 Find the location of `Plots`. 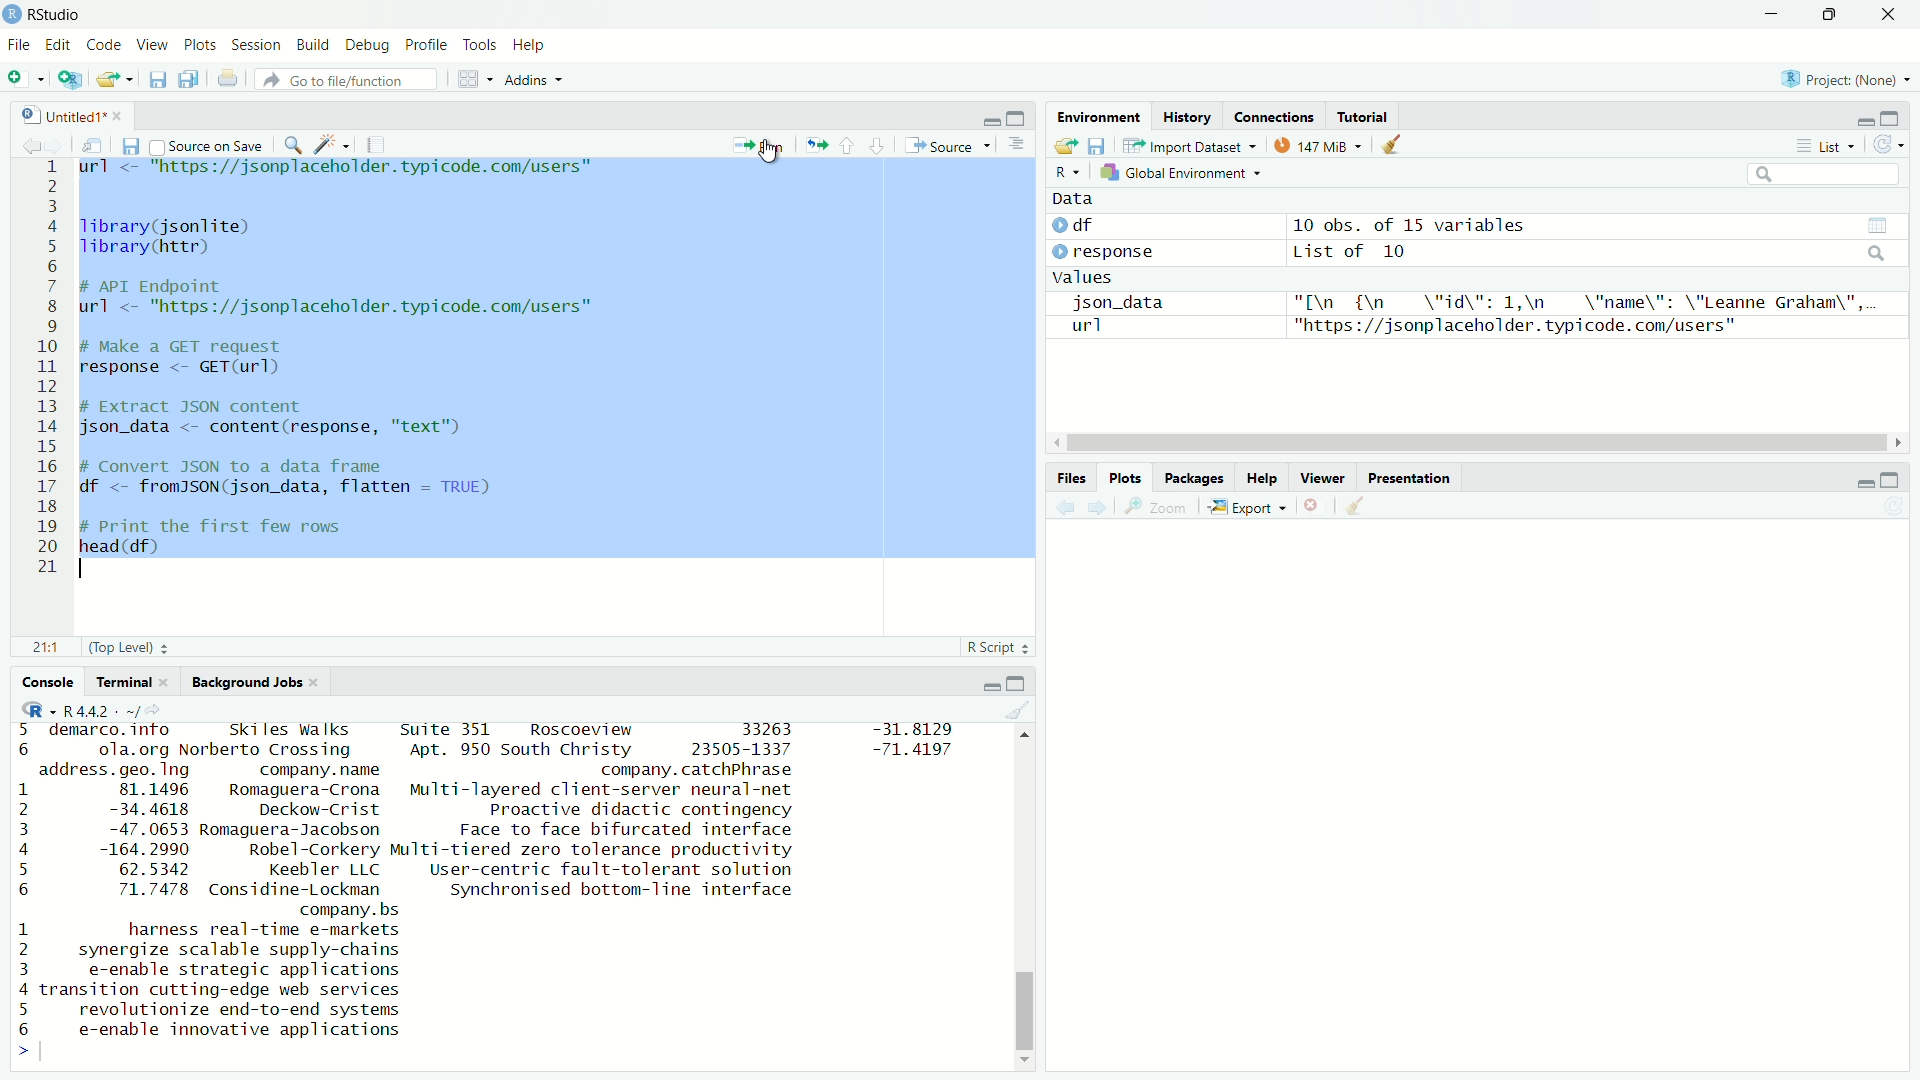

Plots is located at coordinates (1123, 478).